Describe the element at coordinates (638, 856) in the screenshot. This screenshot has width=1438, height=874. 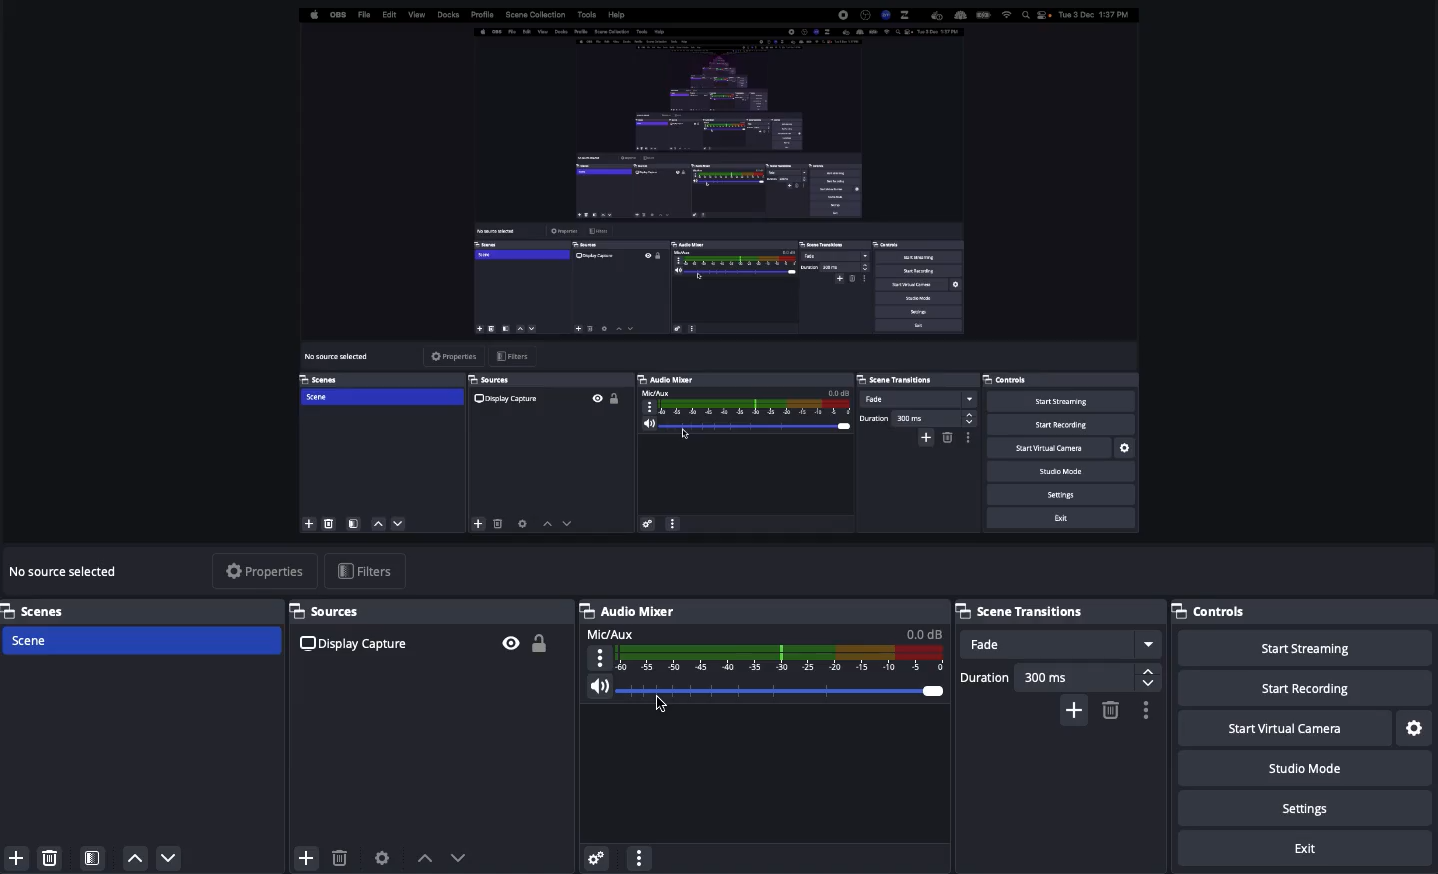
I see `More` at that location.